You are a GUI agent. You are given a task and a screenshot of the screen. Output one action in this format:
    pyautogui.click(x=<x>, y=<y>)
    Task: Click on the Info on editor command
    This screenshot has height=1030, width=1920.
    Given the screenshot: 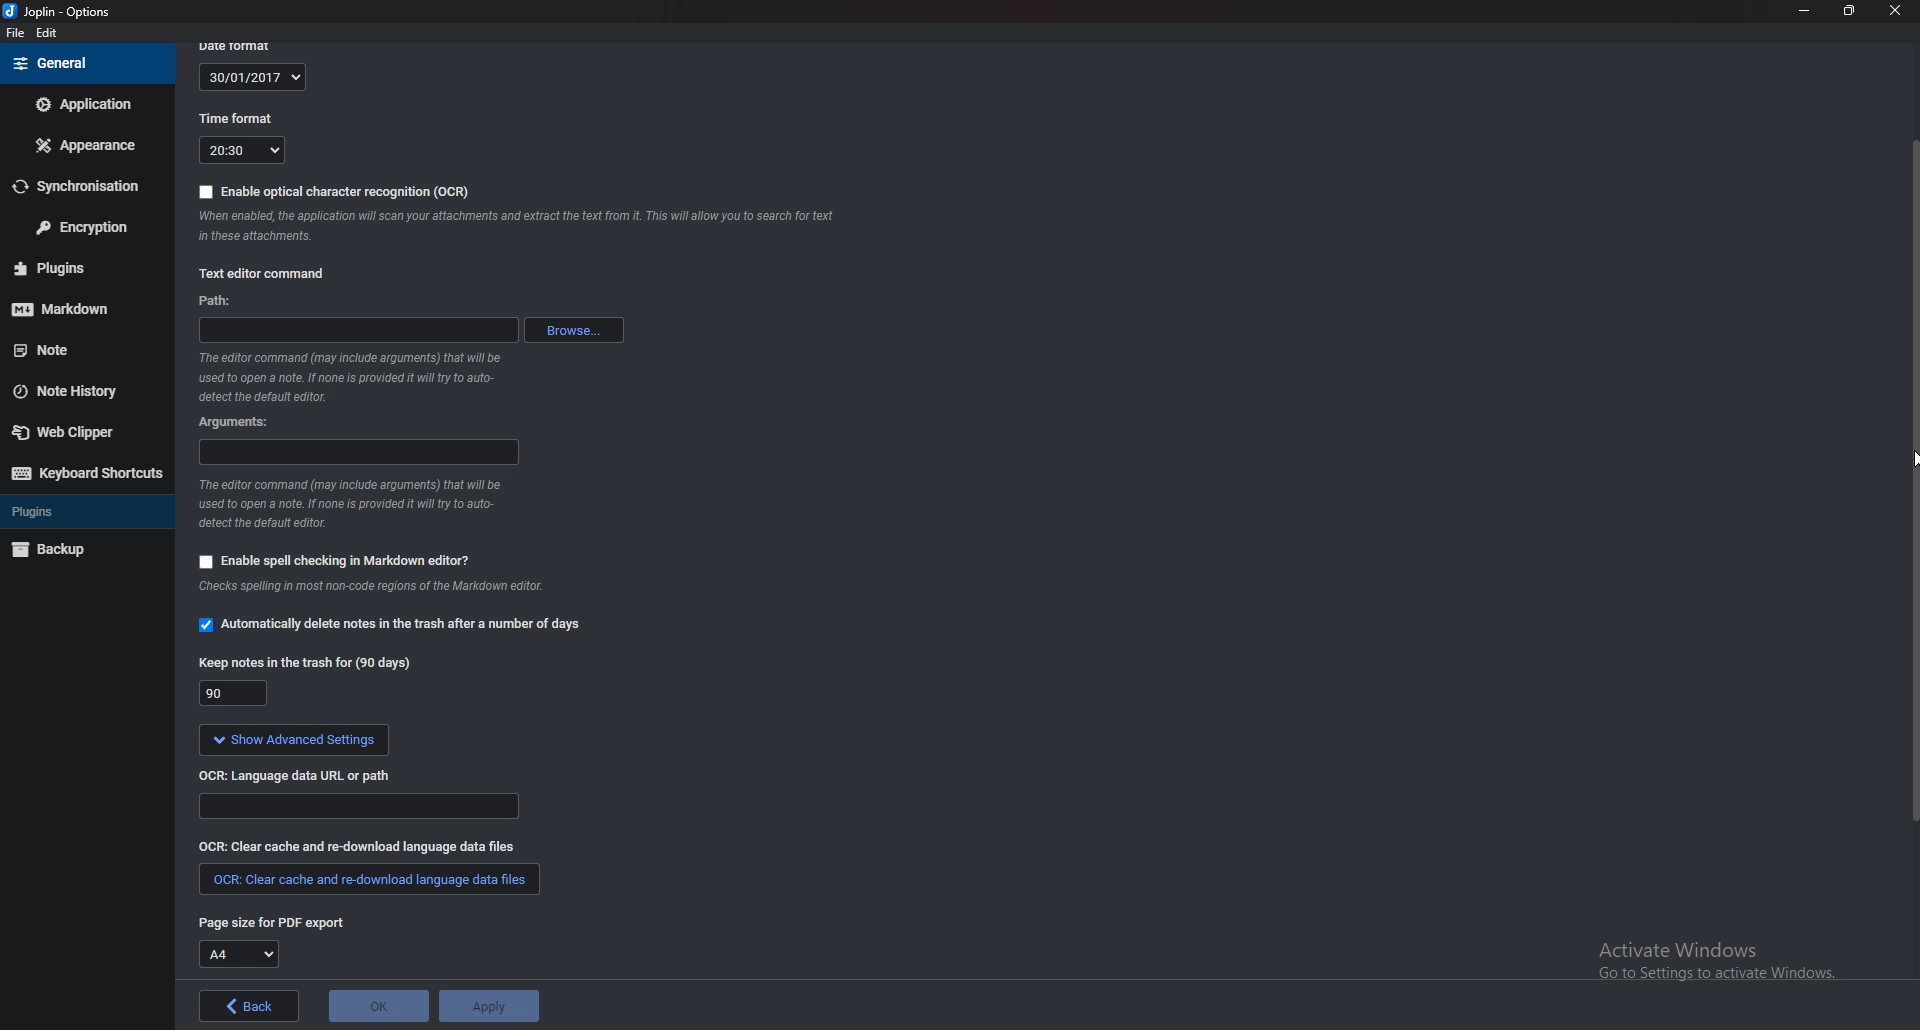 What is the action you would take?
    pyautogui.click(x=364, y=501)
    